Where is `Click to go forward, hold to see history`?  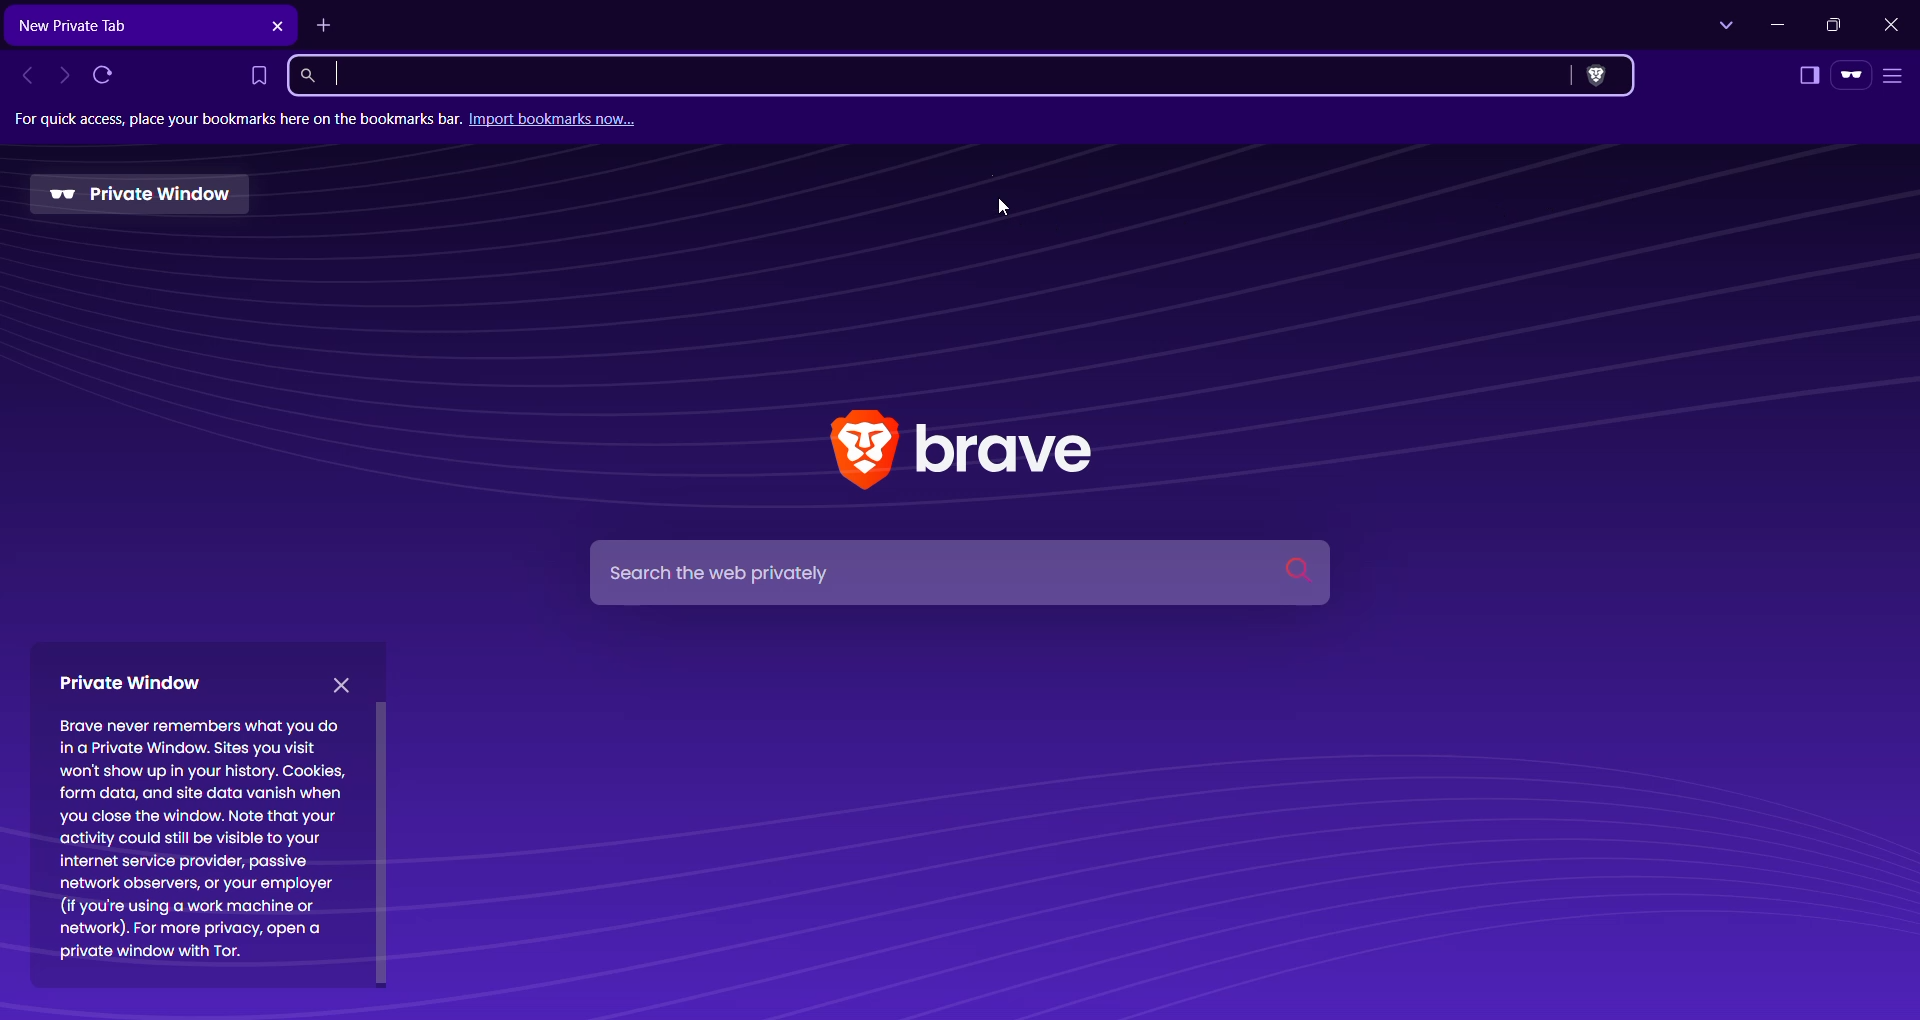
Click to go forward, hold to see history is located at coordinates (67, 77).